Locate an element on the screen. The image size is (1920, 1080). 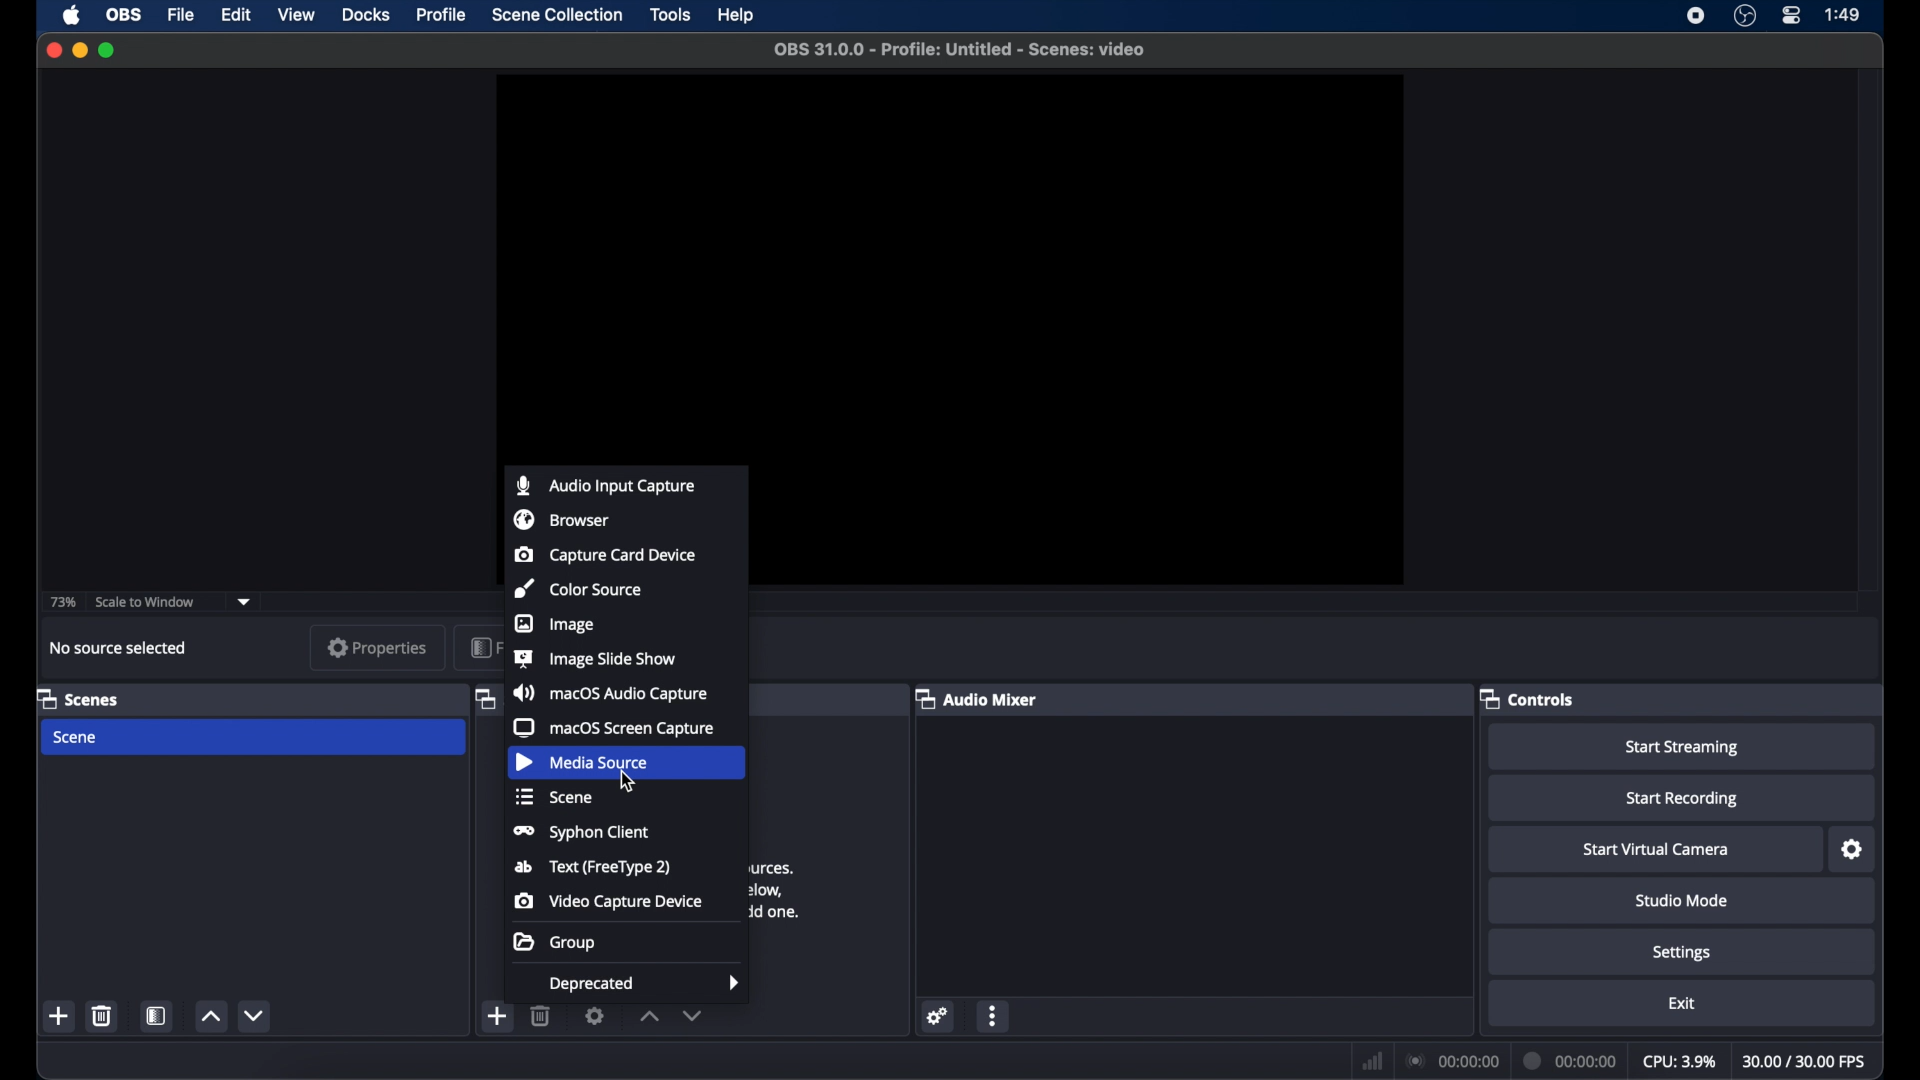
decrement is located at coordinates (694, 1014).